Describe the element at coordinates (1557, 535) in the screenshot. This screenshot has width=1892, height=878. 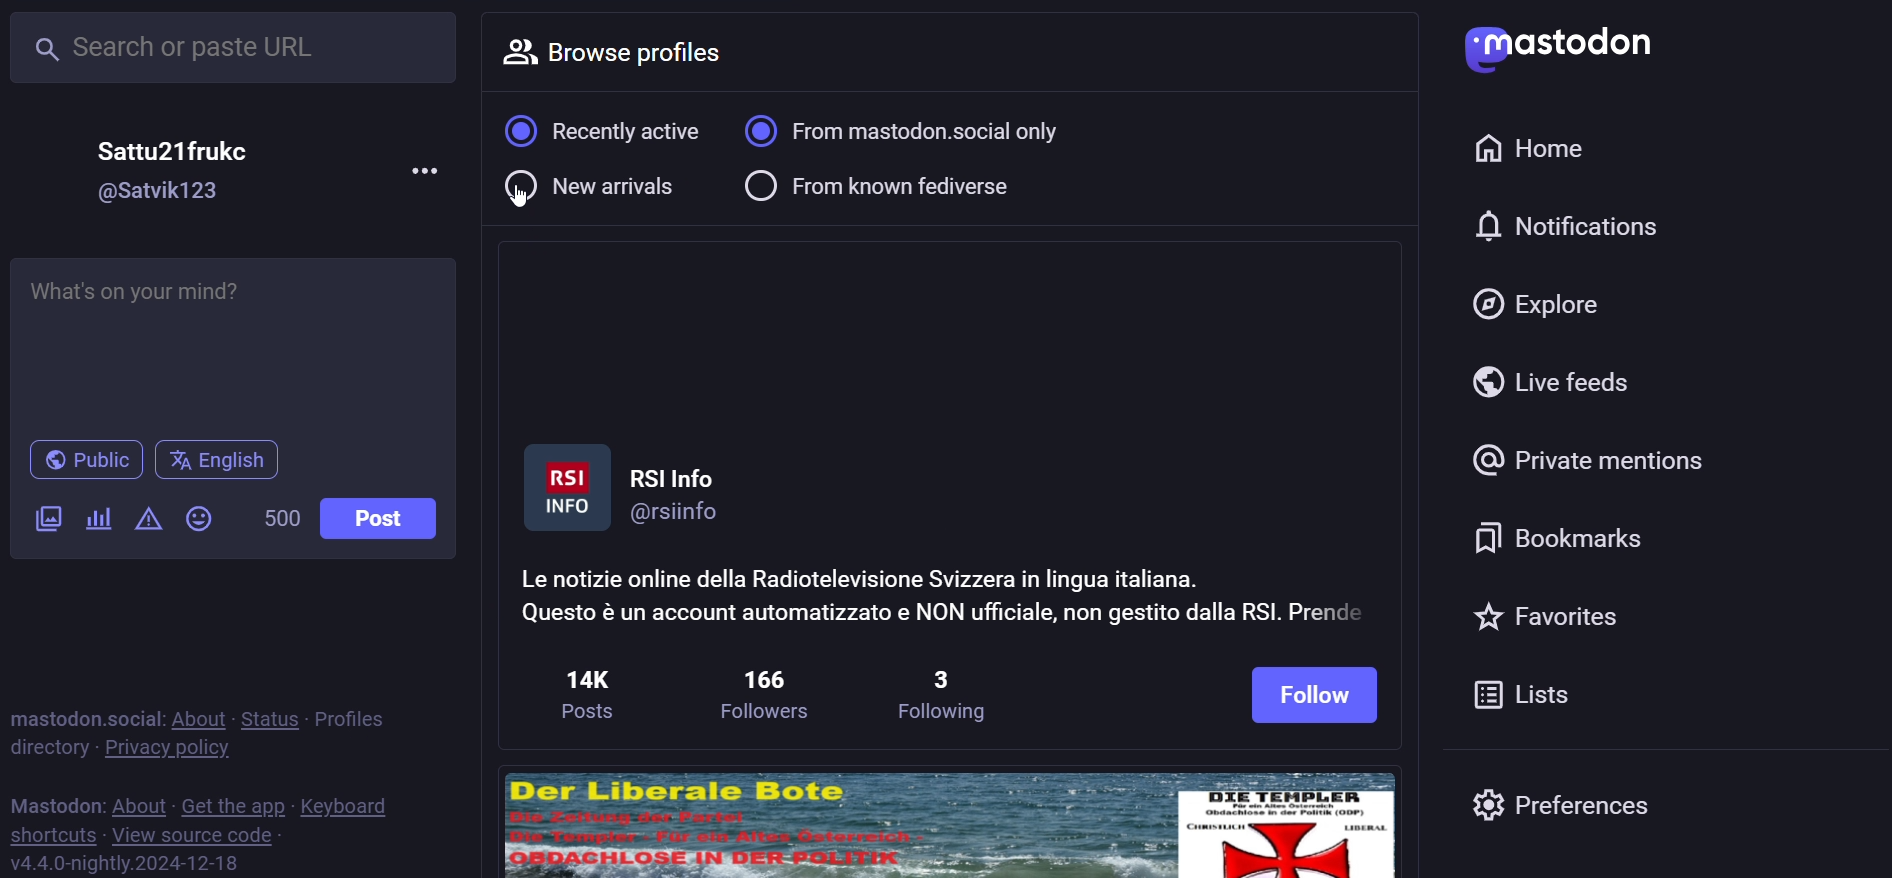
I see `bookmark` at that location.